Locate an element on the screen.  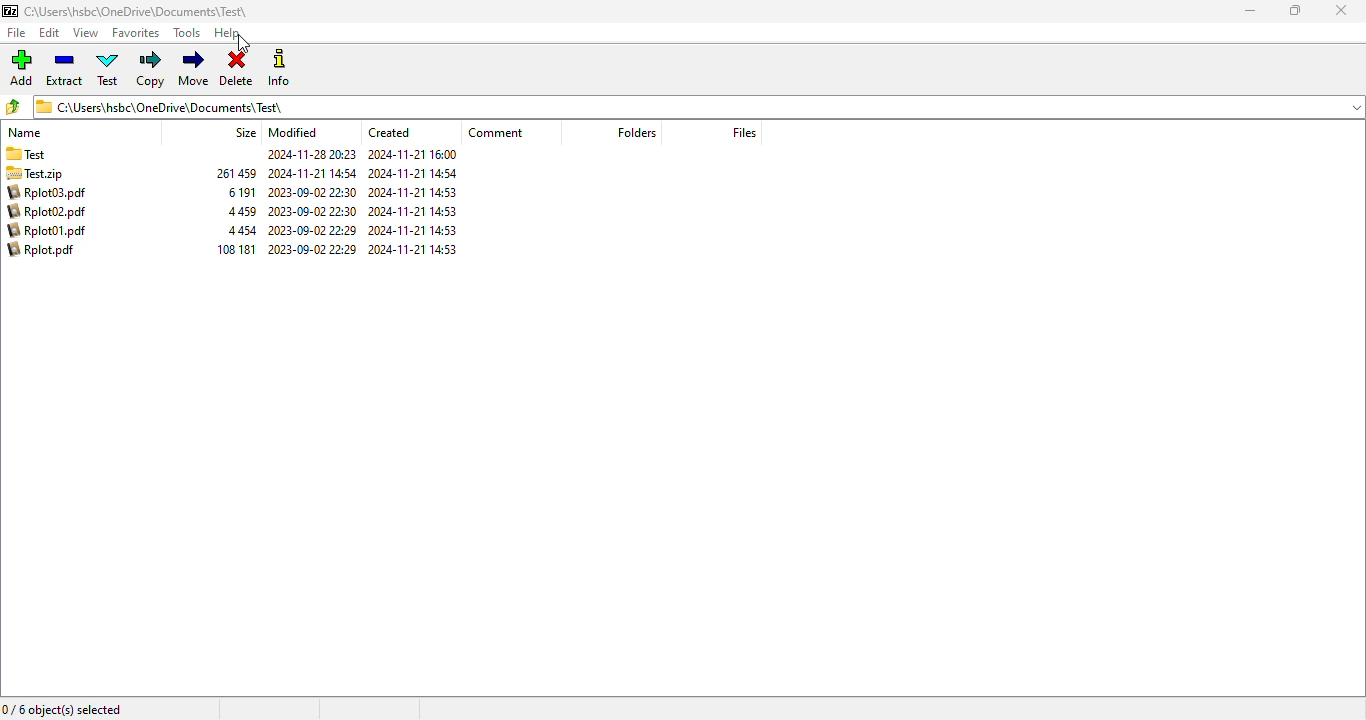
name is located at coordinates (26, 133).